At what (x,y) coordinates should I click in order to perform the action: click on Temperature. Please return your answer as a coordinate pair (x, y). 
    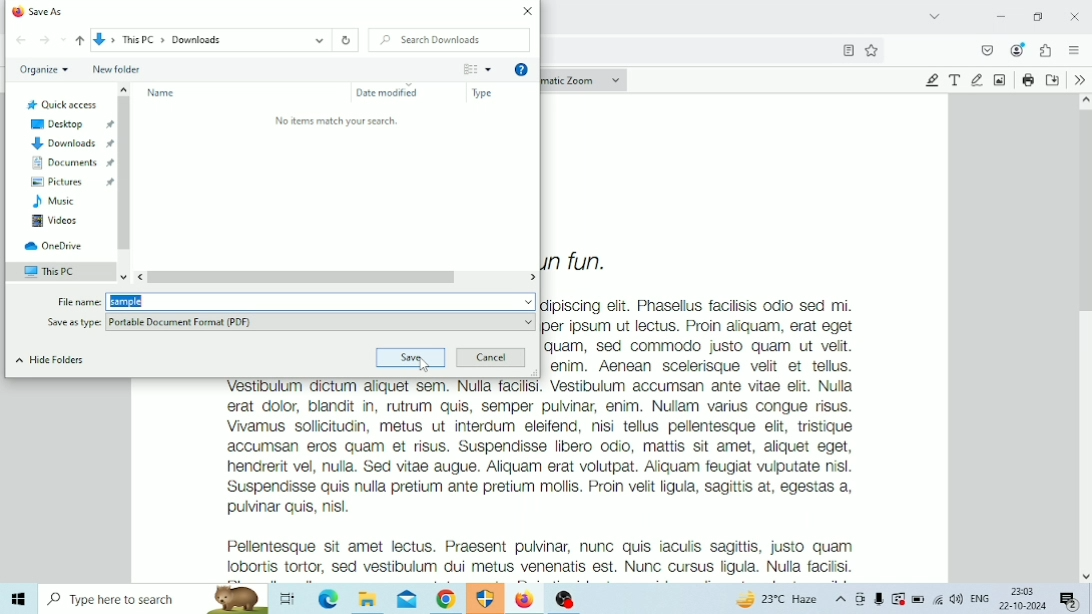
    Looking at the image, I should click on (776, 599).